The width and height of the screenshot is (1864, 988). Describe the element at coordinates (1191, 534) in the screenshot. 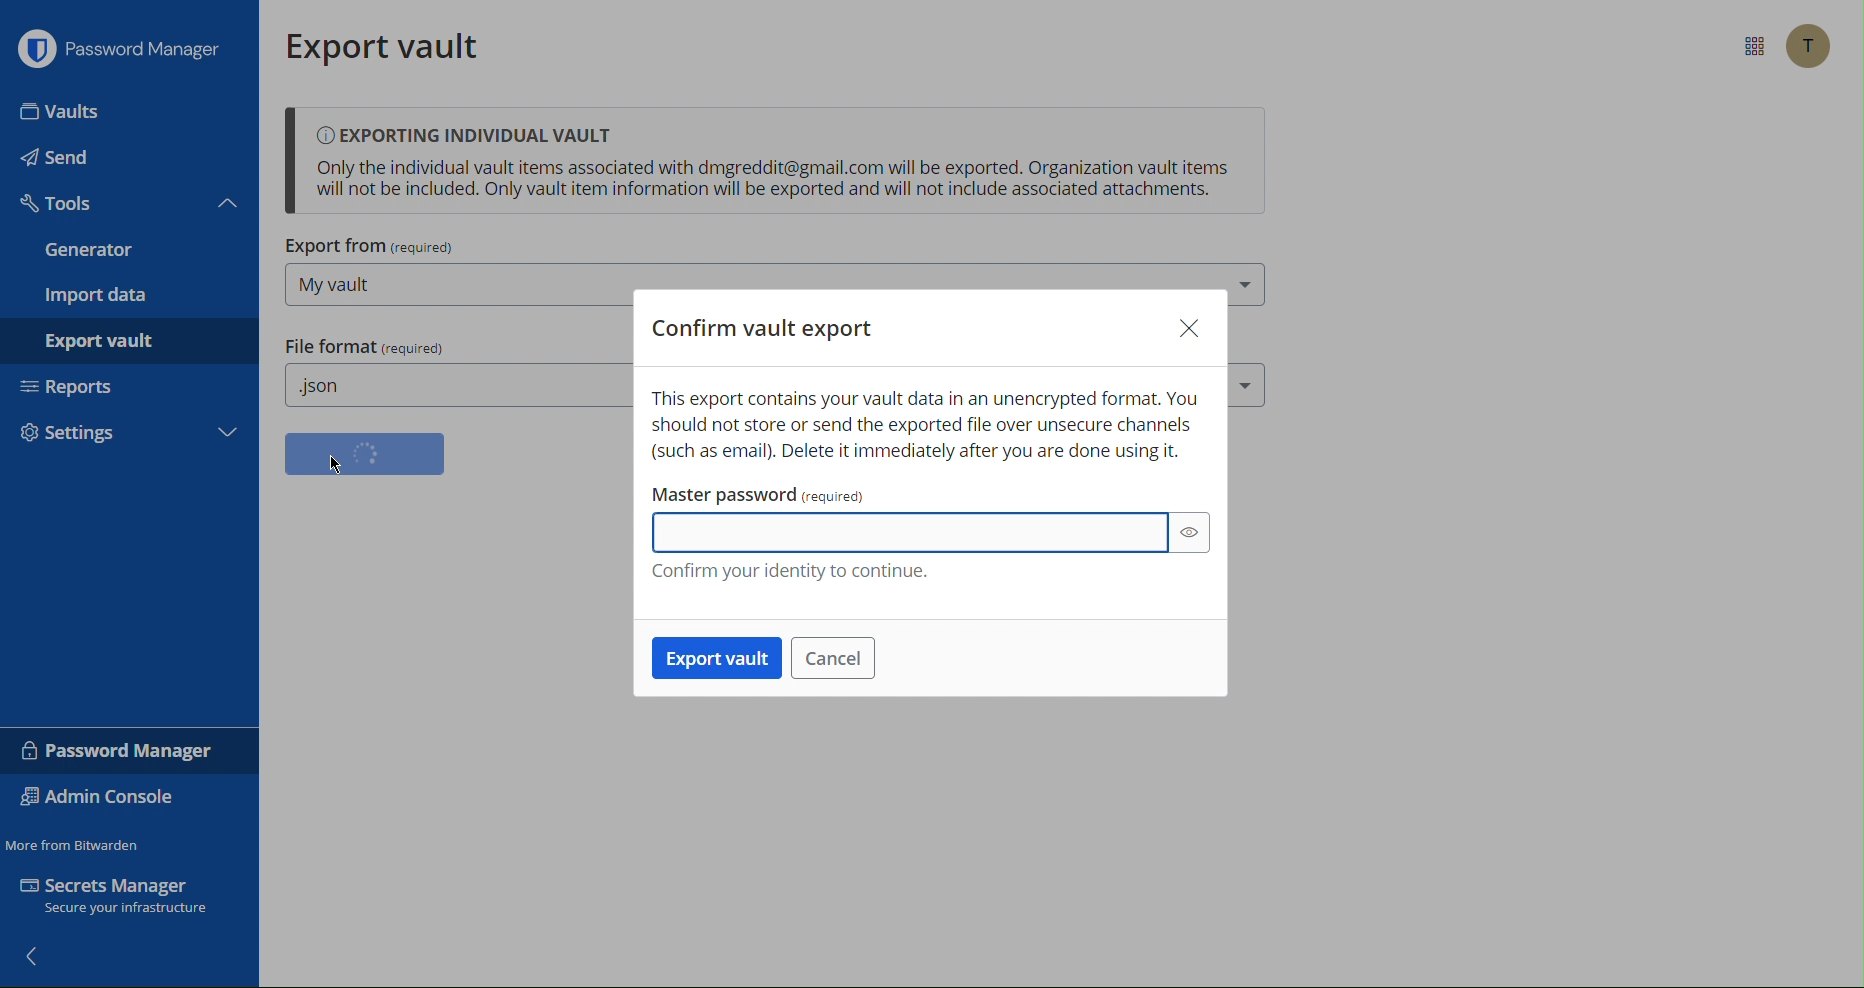

I see `show password` at that location.